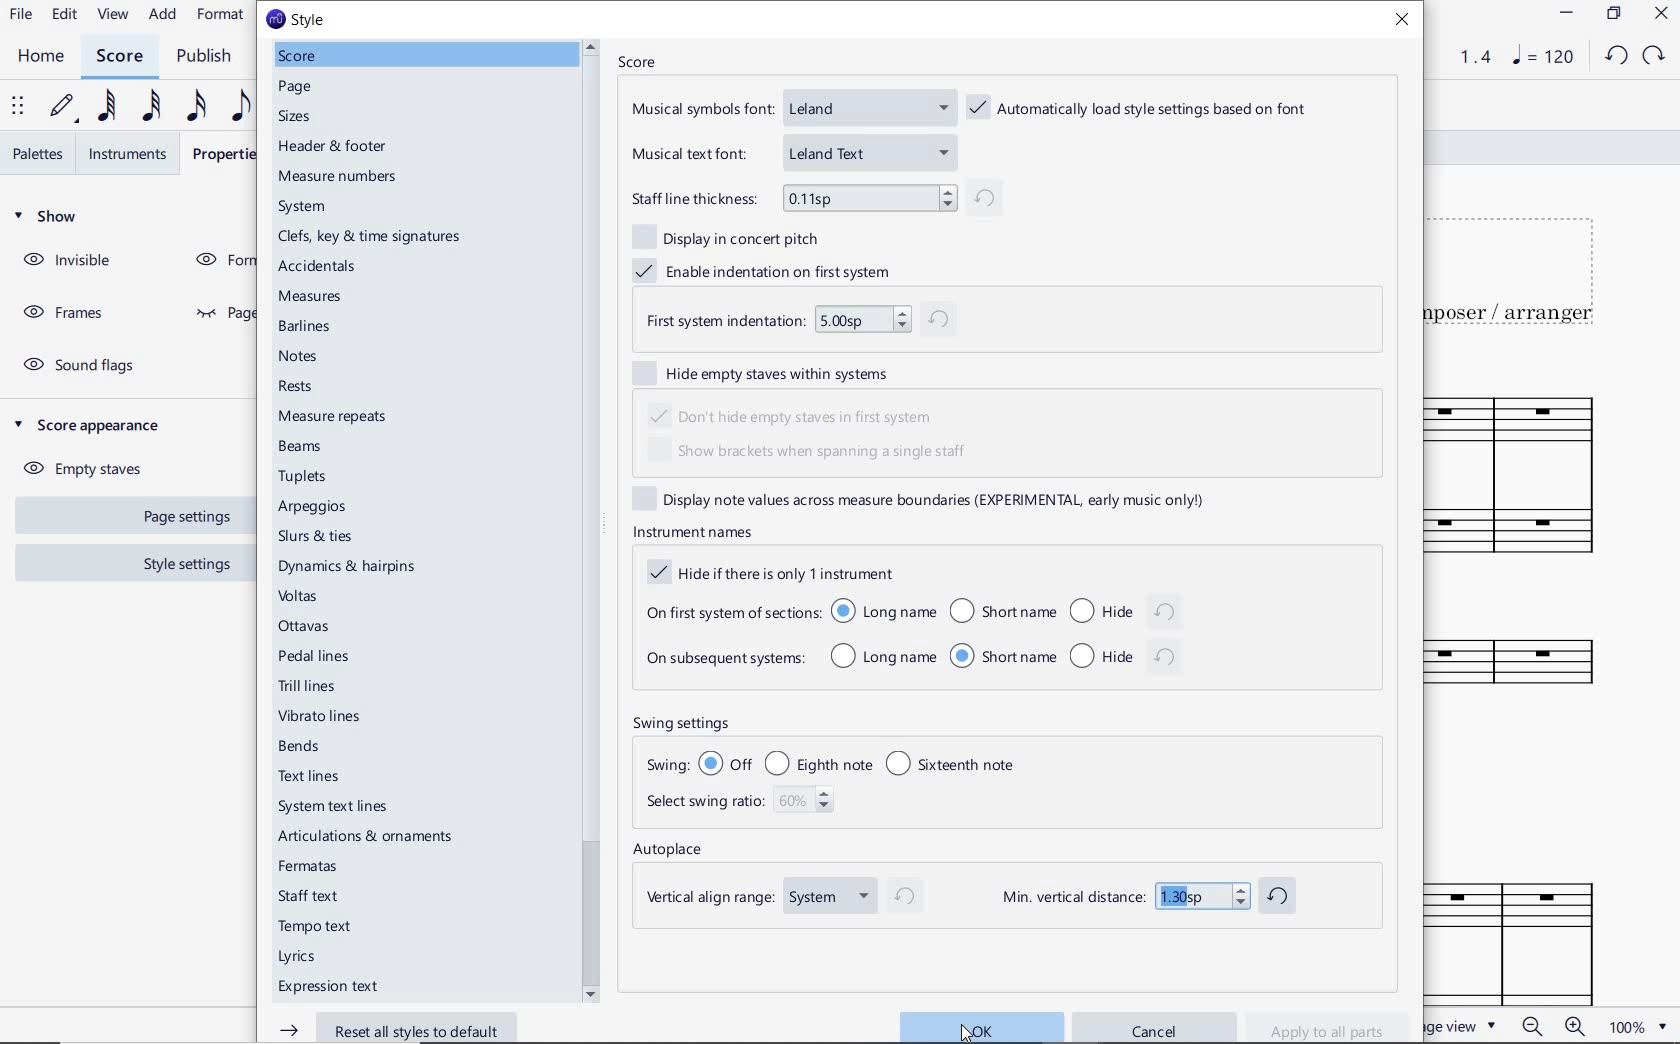  What do you see at coordinates (1123, 609) in the screenshot?
I see `hide` at bounding box center [1123, 609].